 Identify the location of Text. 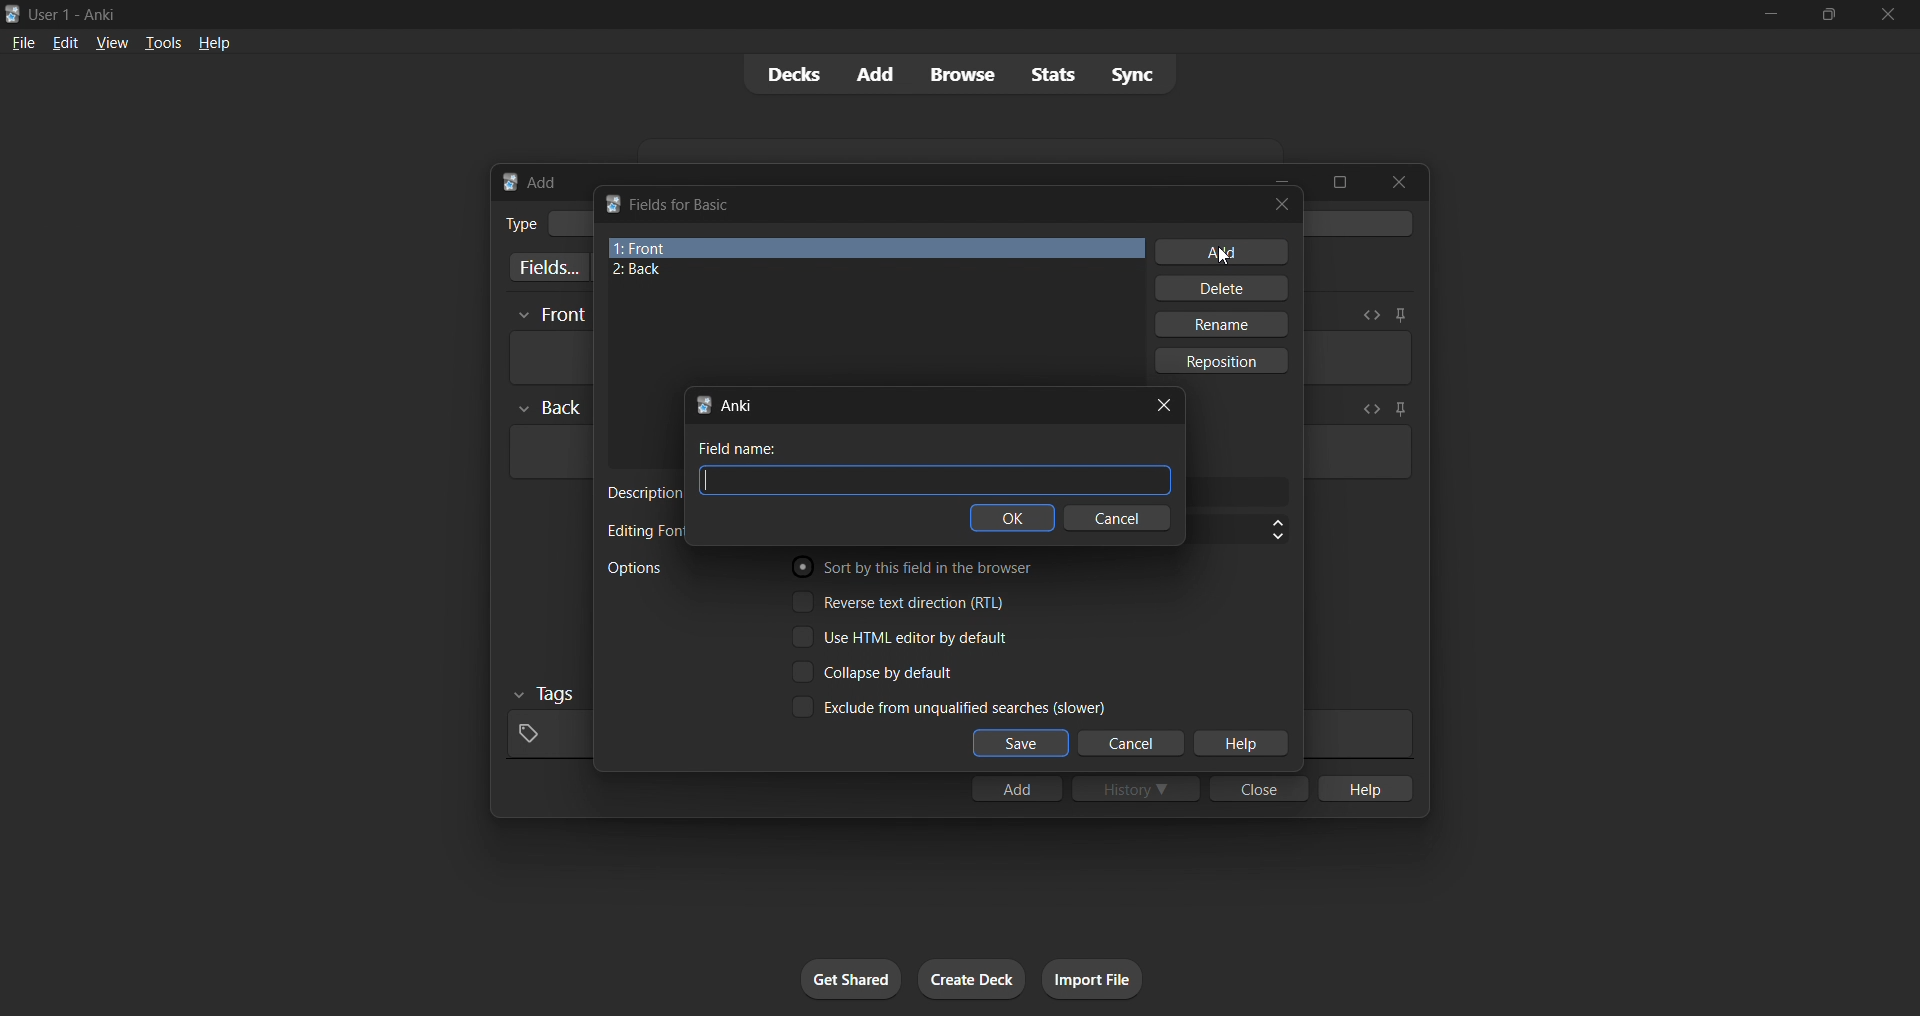
(642, 531).